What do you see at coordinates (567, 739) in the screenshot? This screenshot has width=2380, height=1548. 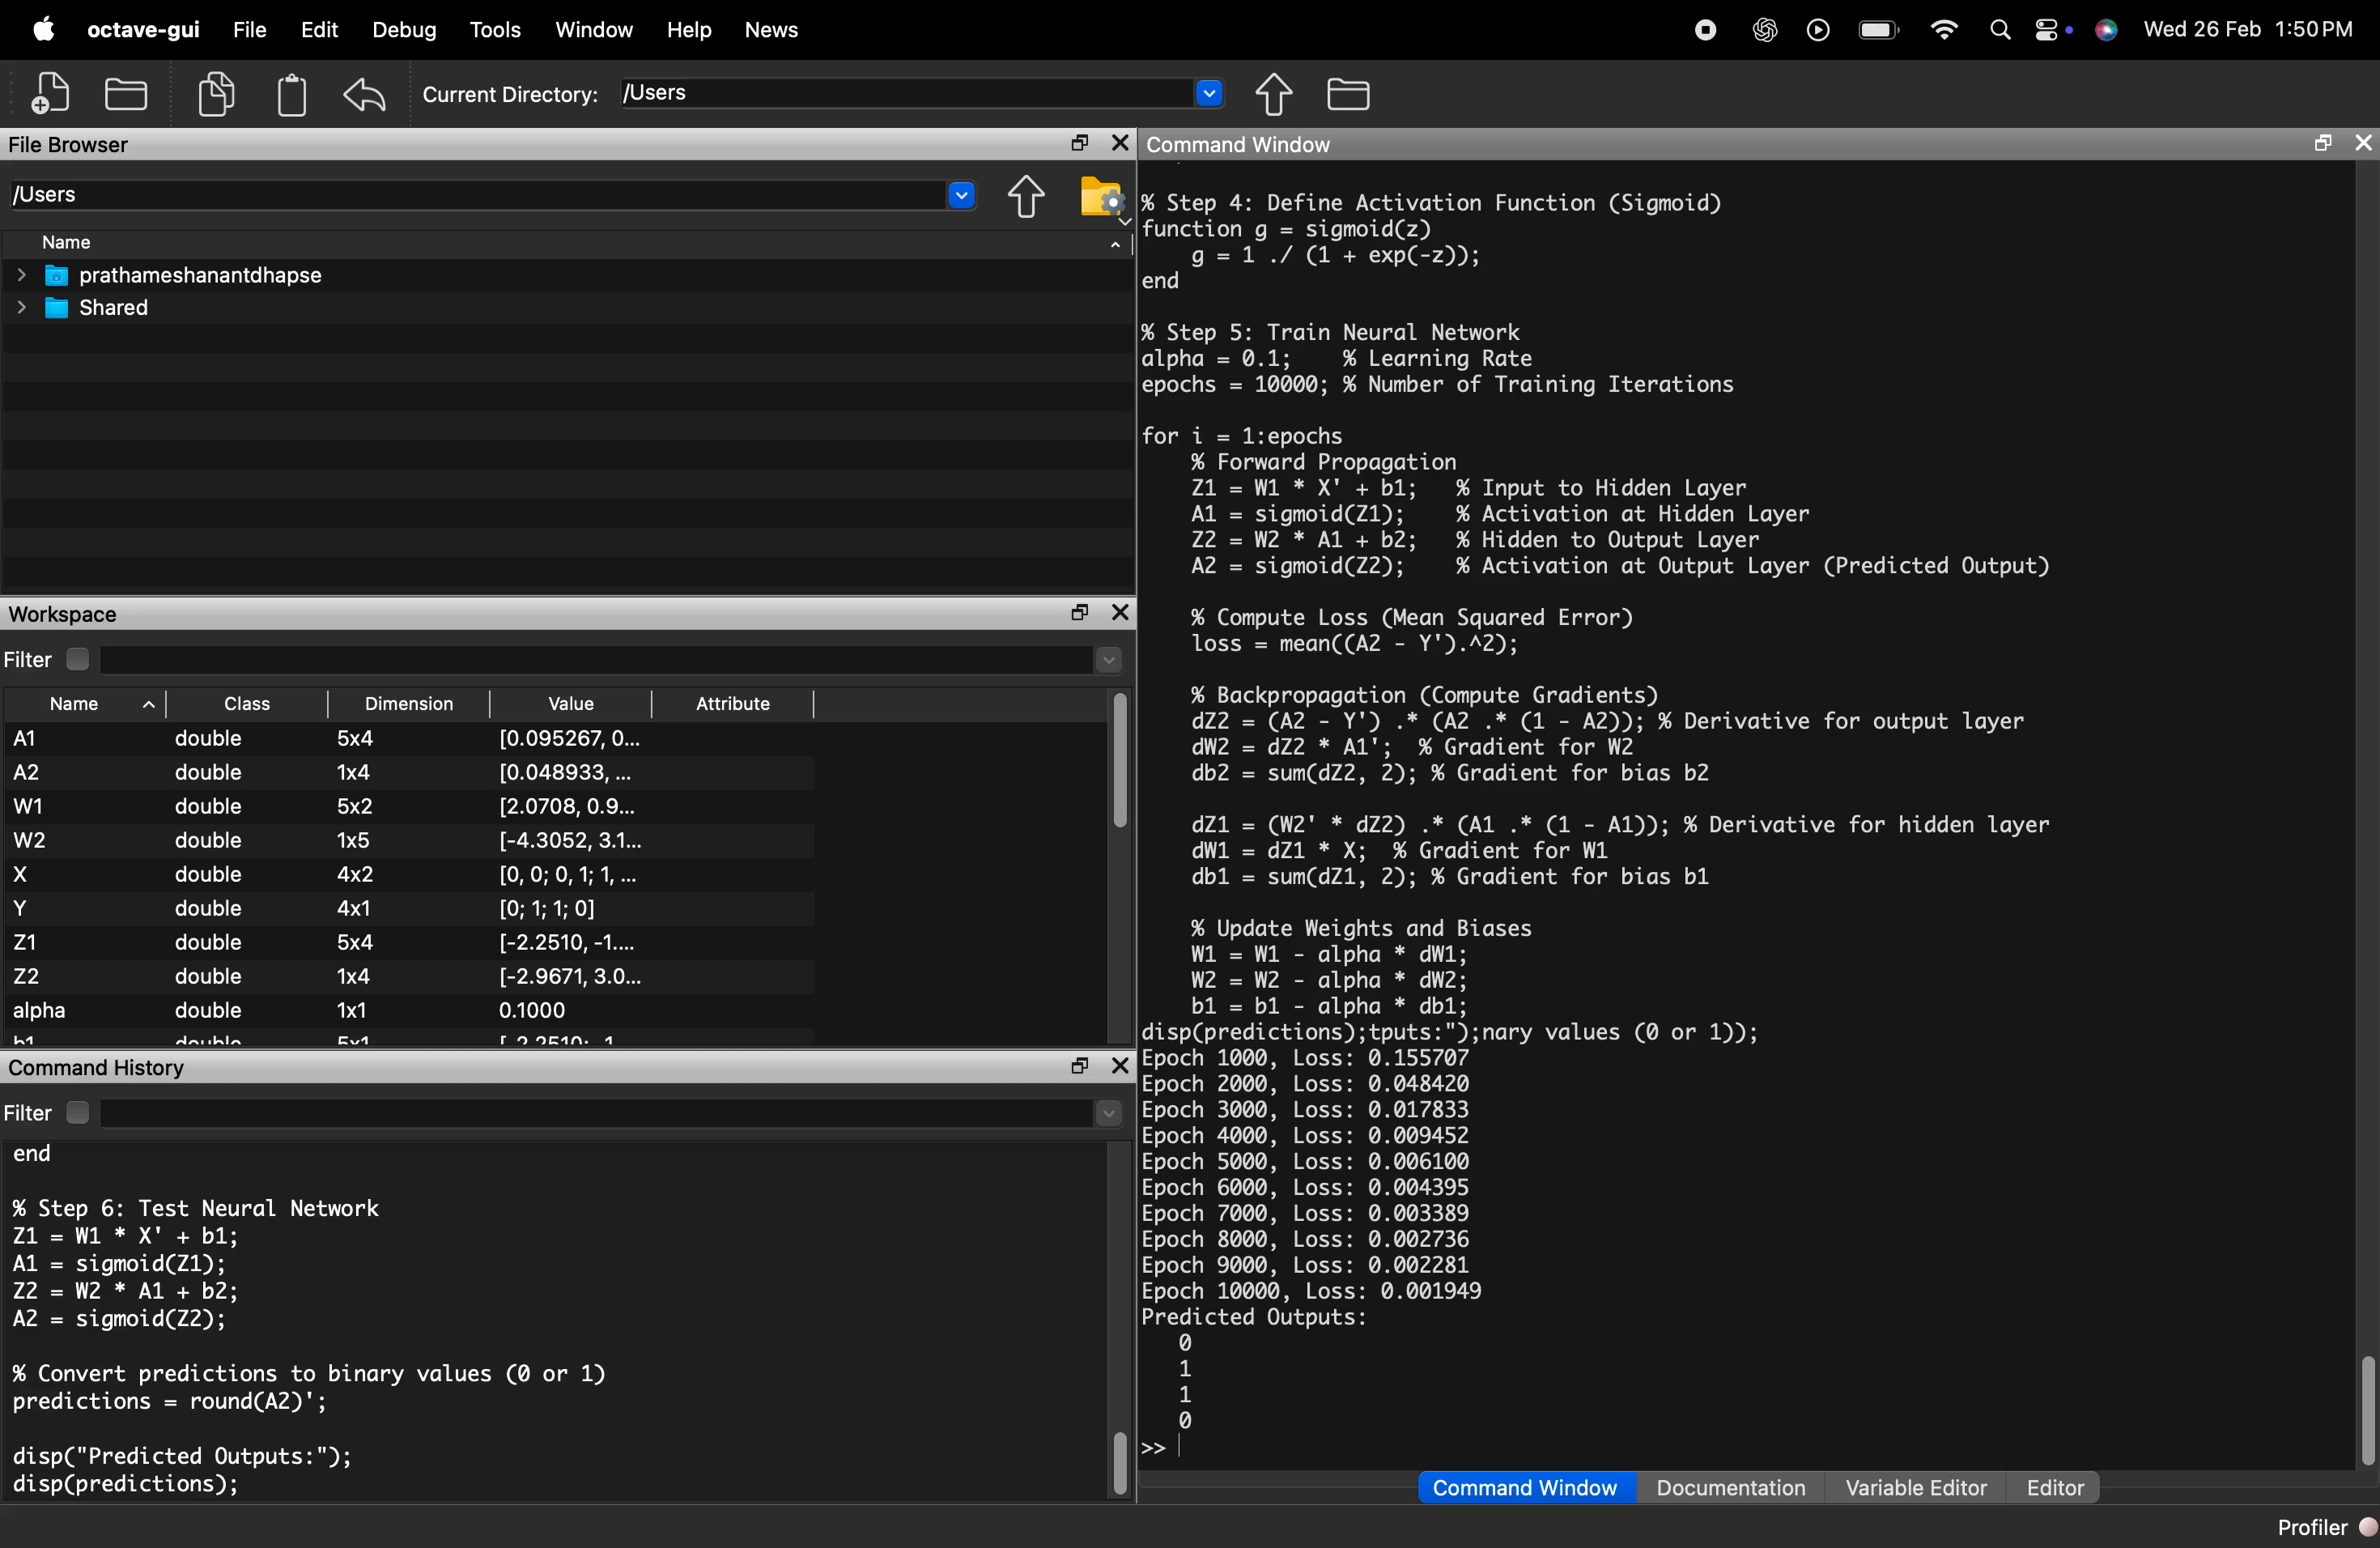 I see `[0.095267, 0...` at bounding box center [567, 739].